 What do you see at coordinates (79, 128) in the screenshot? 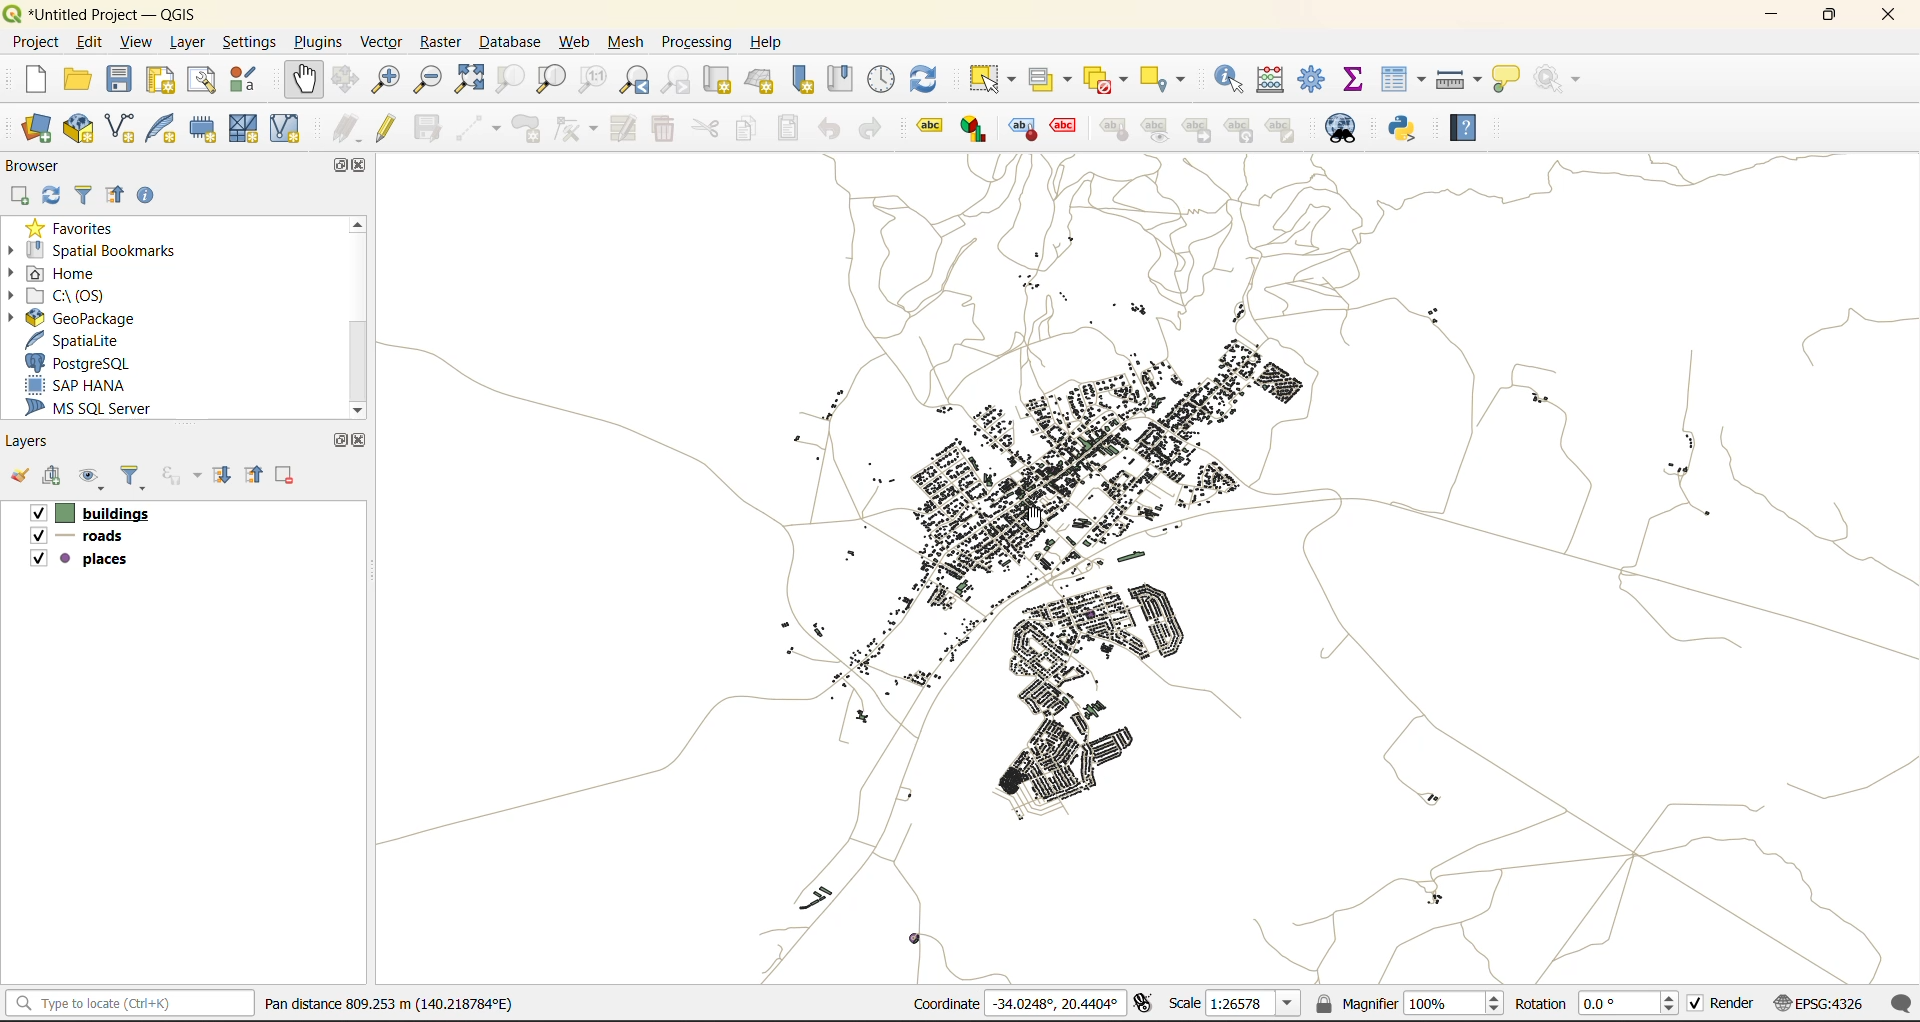
I see `add geopackage` at bounding box center [79, 128].